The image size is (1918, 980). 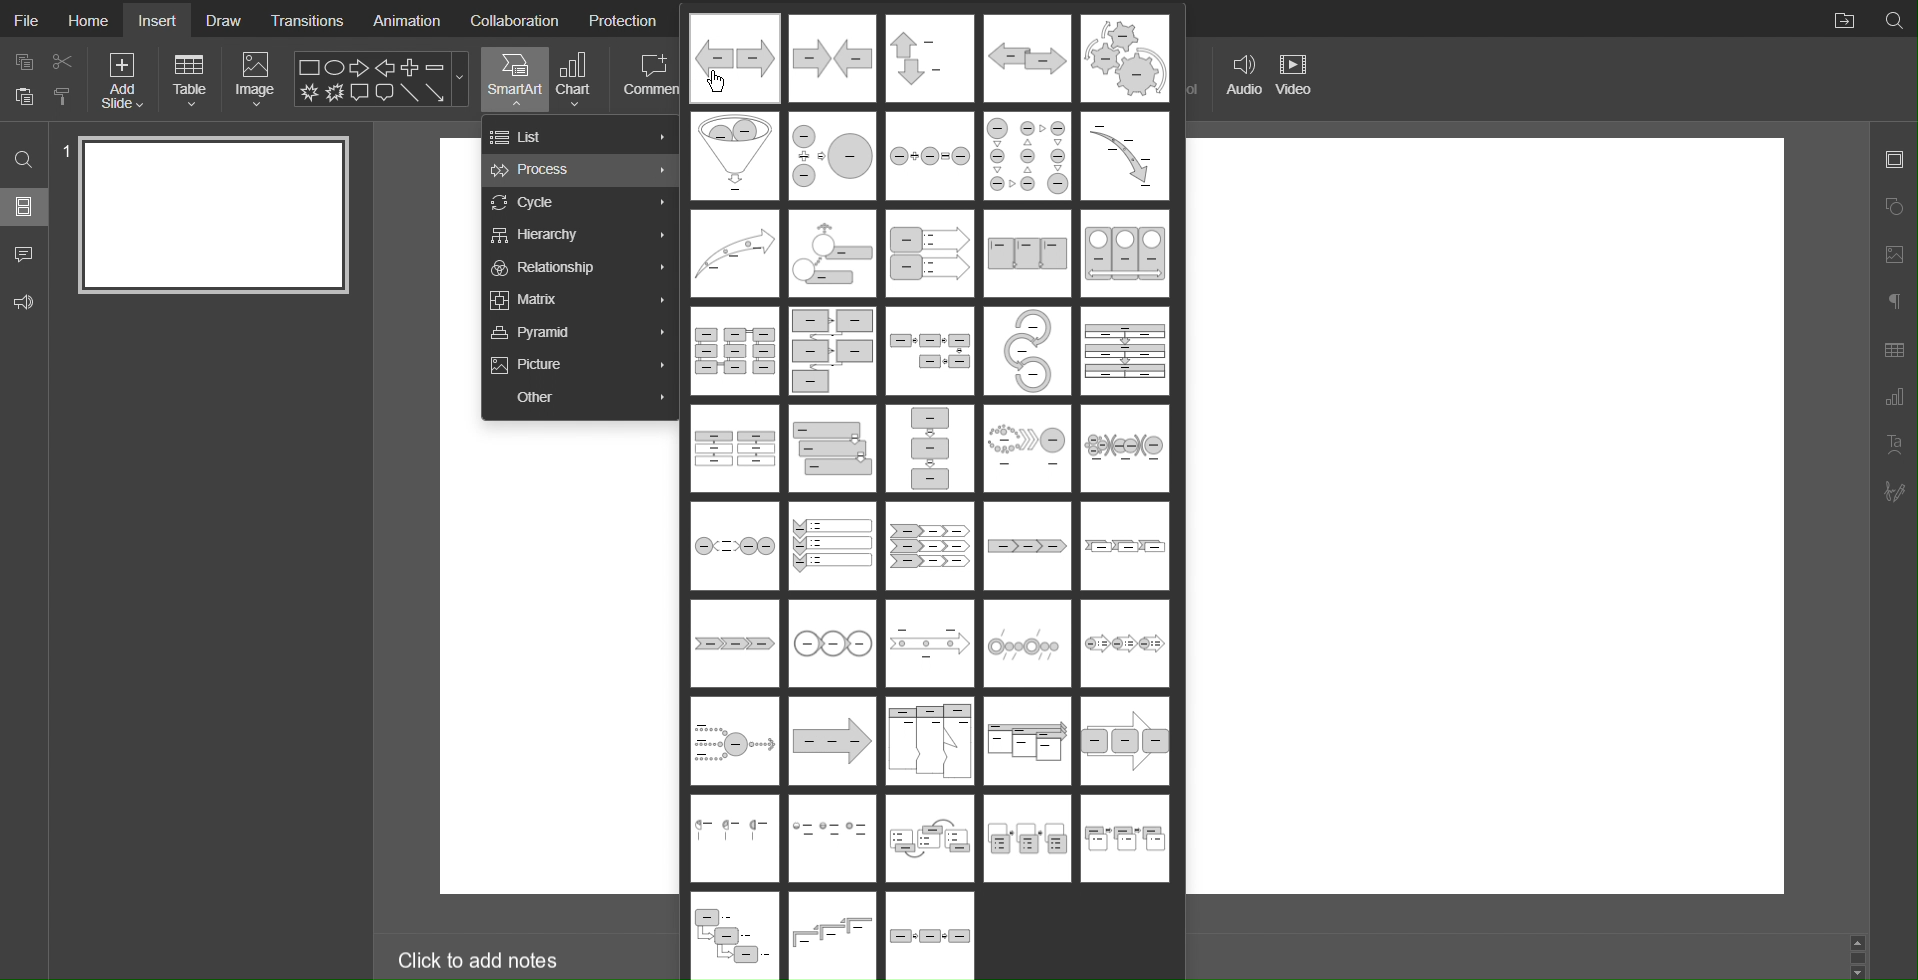 What do you see at coordinates (927, 253) in the screenshot?
I see `Process Template 11-15` at bounding box center [927, 253].